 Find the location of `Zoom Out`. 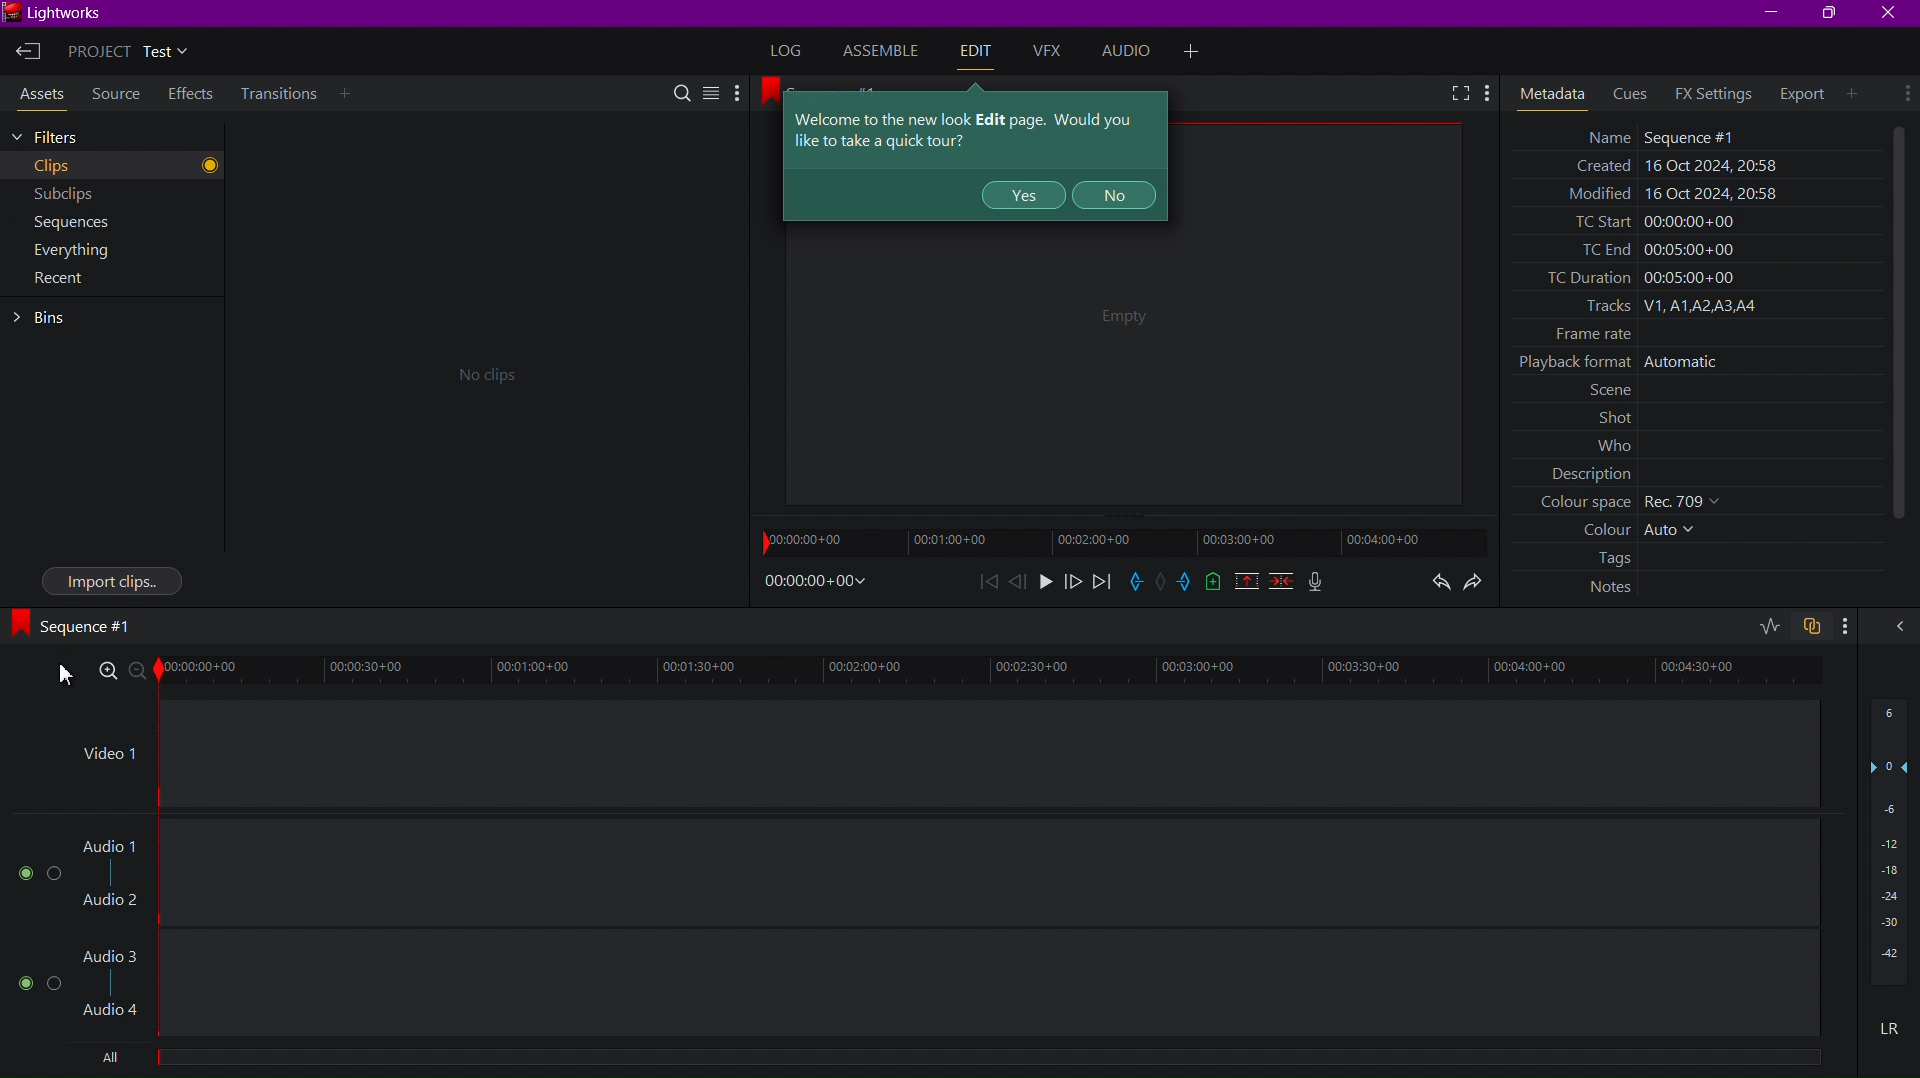

Zoom Out is located at coordinates (140, 671).